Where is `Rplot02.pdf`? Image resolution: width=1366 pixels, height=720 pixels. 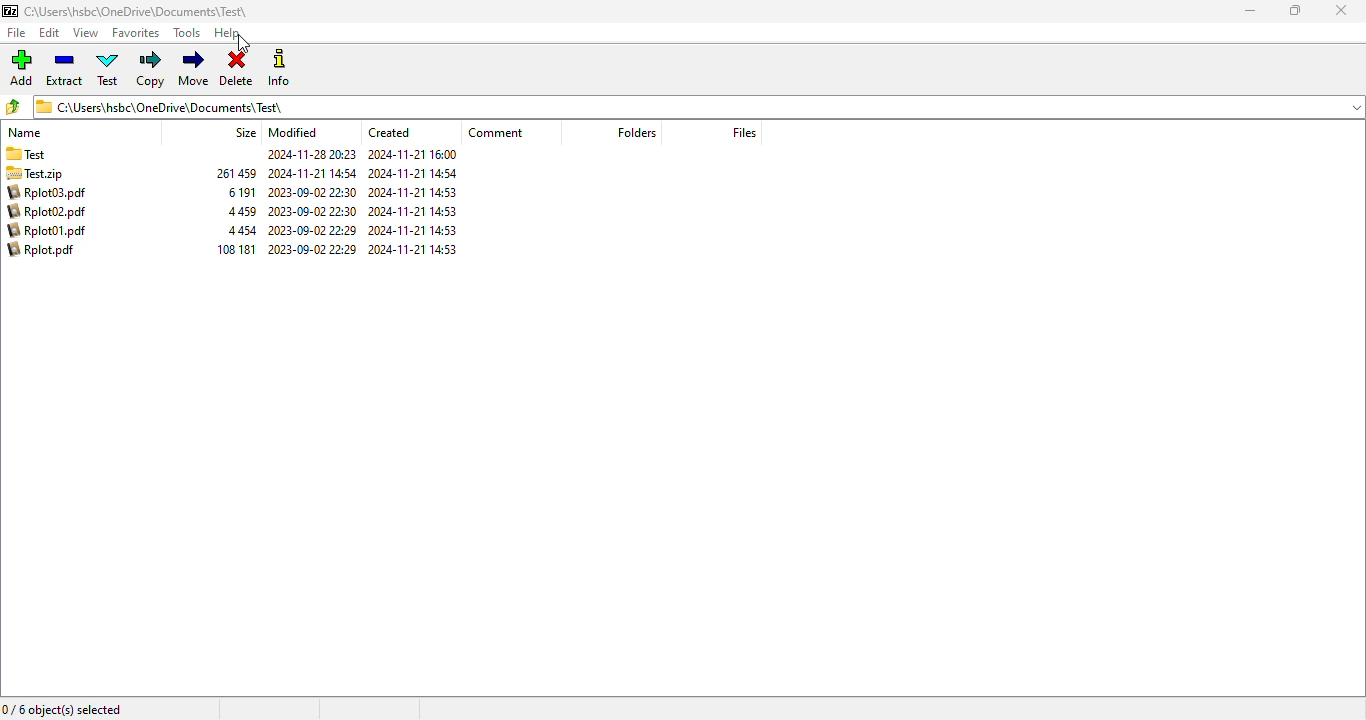 Rplot02.pdf is located at coordinates (44, 212).